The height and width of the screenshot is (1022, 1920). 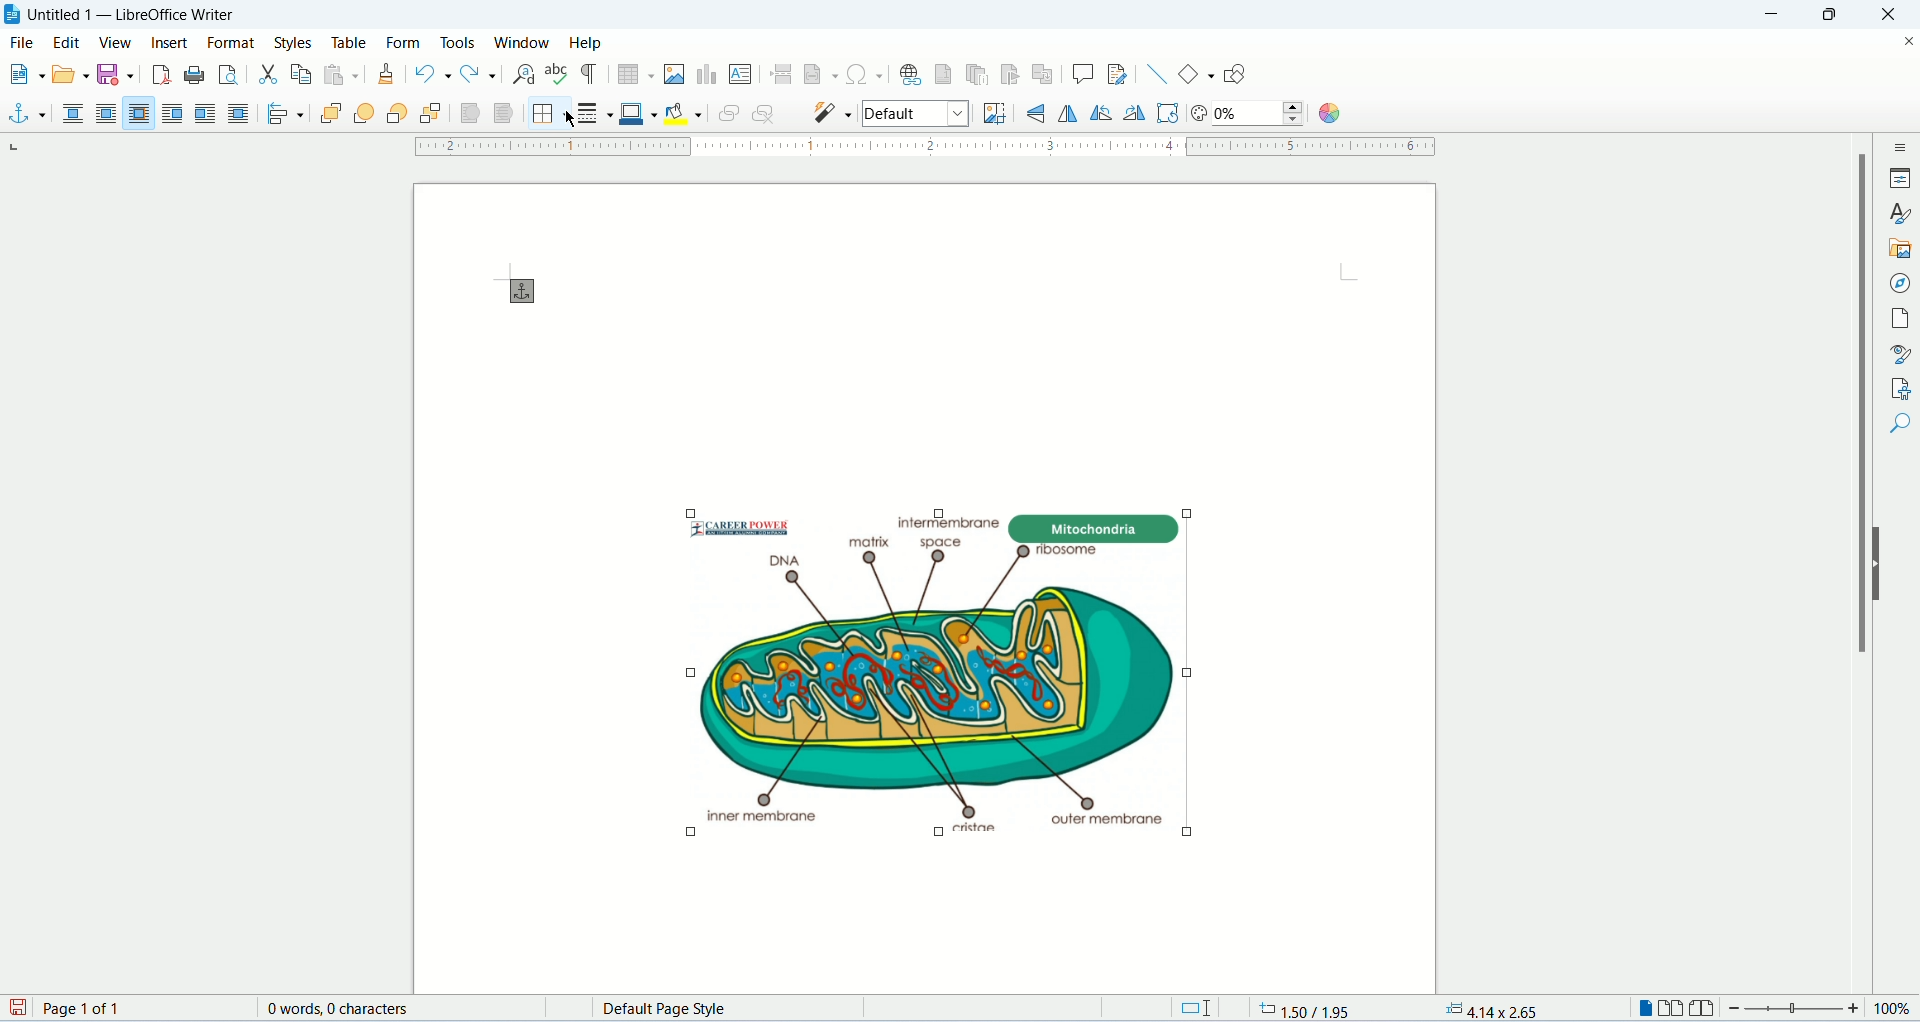 What do you see at coordinates (736, 1009) in the screenshot?
I see `Default page style` at bounding box center [736, 1009].